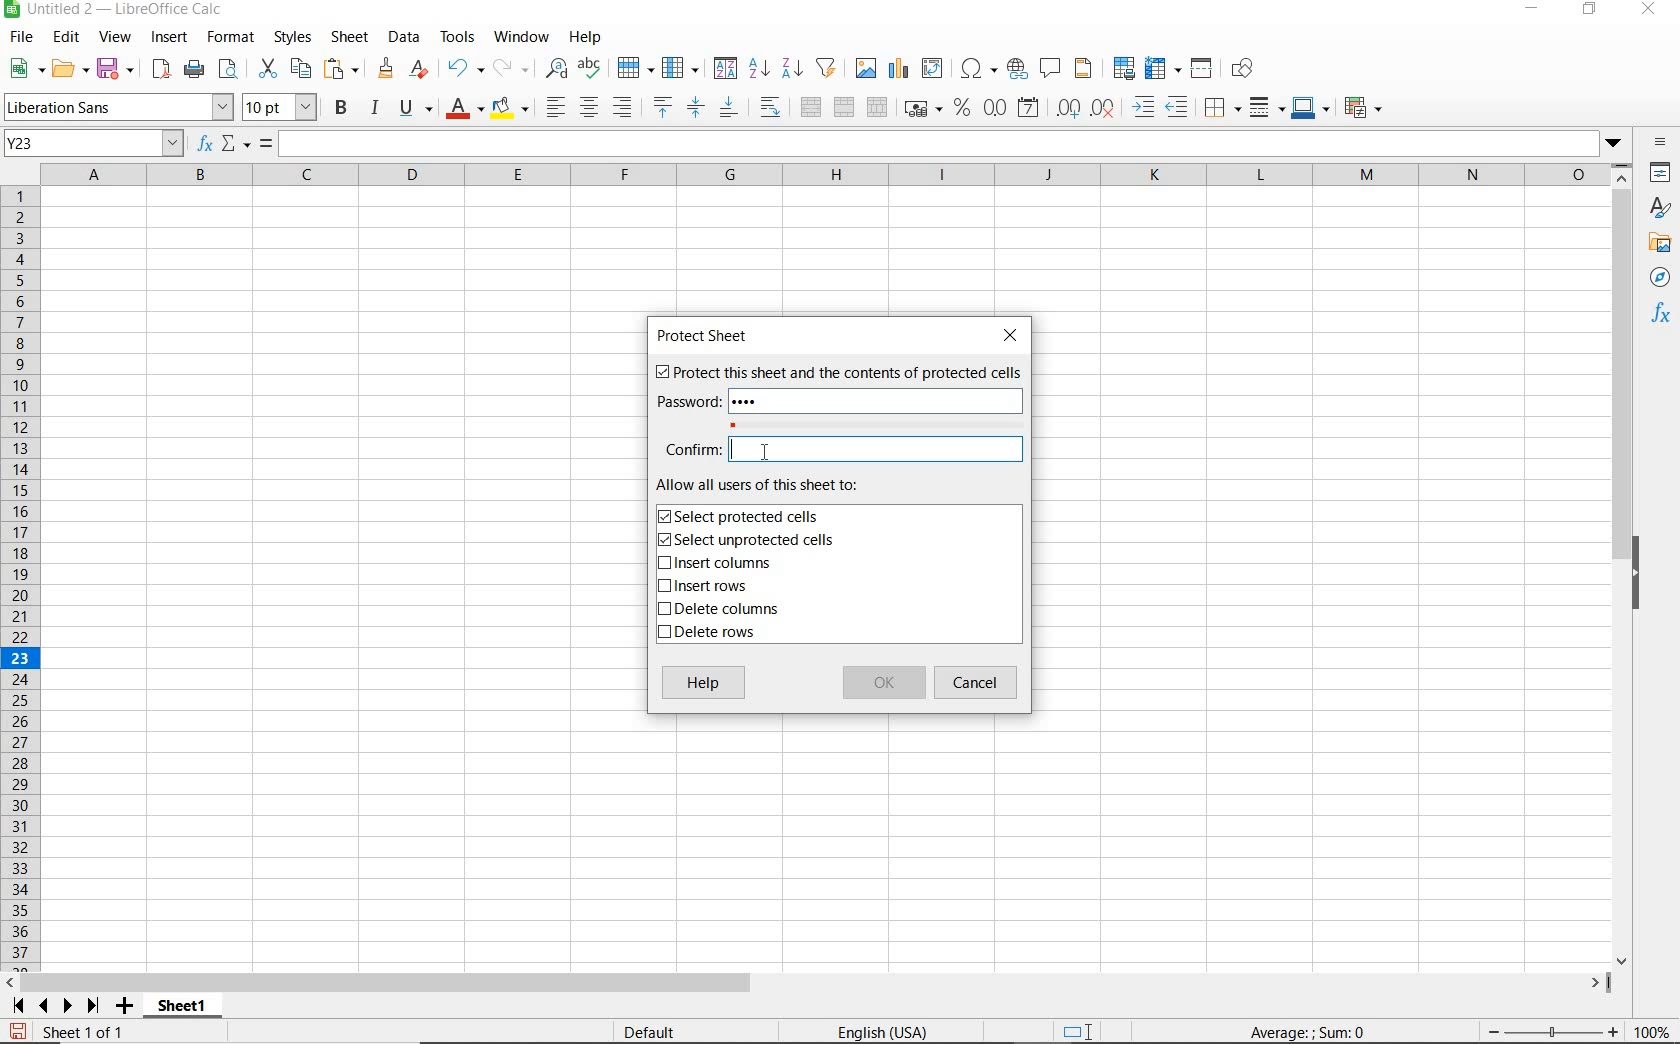 Image resolution: width=1680 pixels, height=1044 pixels. Describe the element at coordinates (67, 68) in the screenshot. I see `OPEN` at that location.